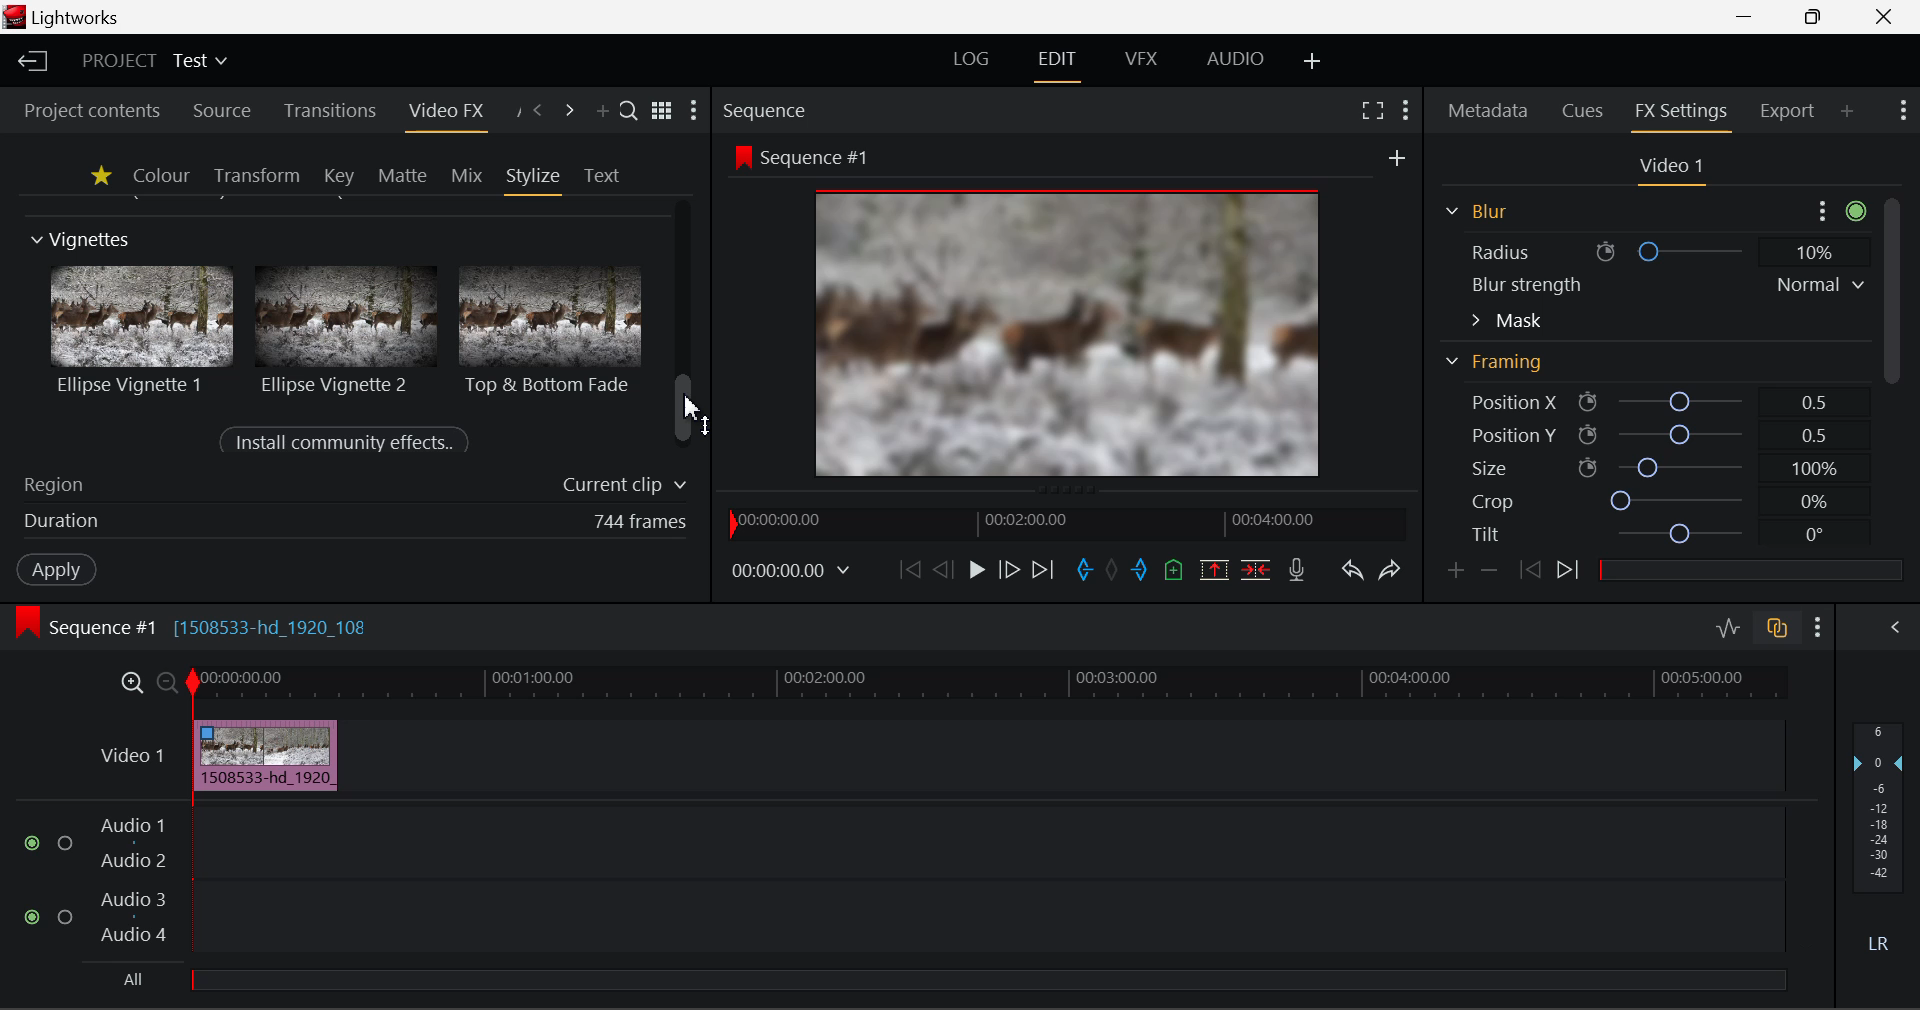 The height and width of the screenshot is (1010, 1920). Describe the element at coordinates (1646, 434) in the screenshot. I see `Position Y` at that location.